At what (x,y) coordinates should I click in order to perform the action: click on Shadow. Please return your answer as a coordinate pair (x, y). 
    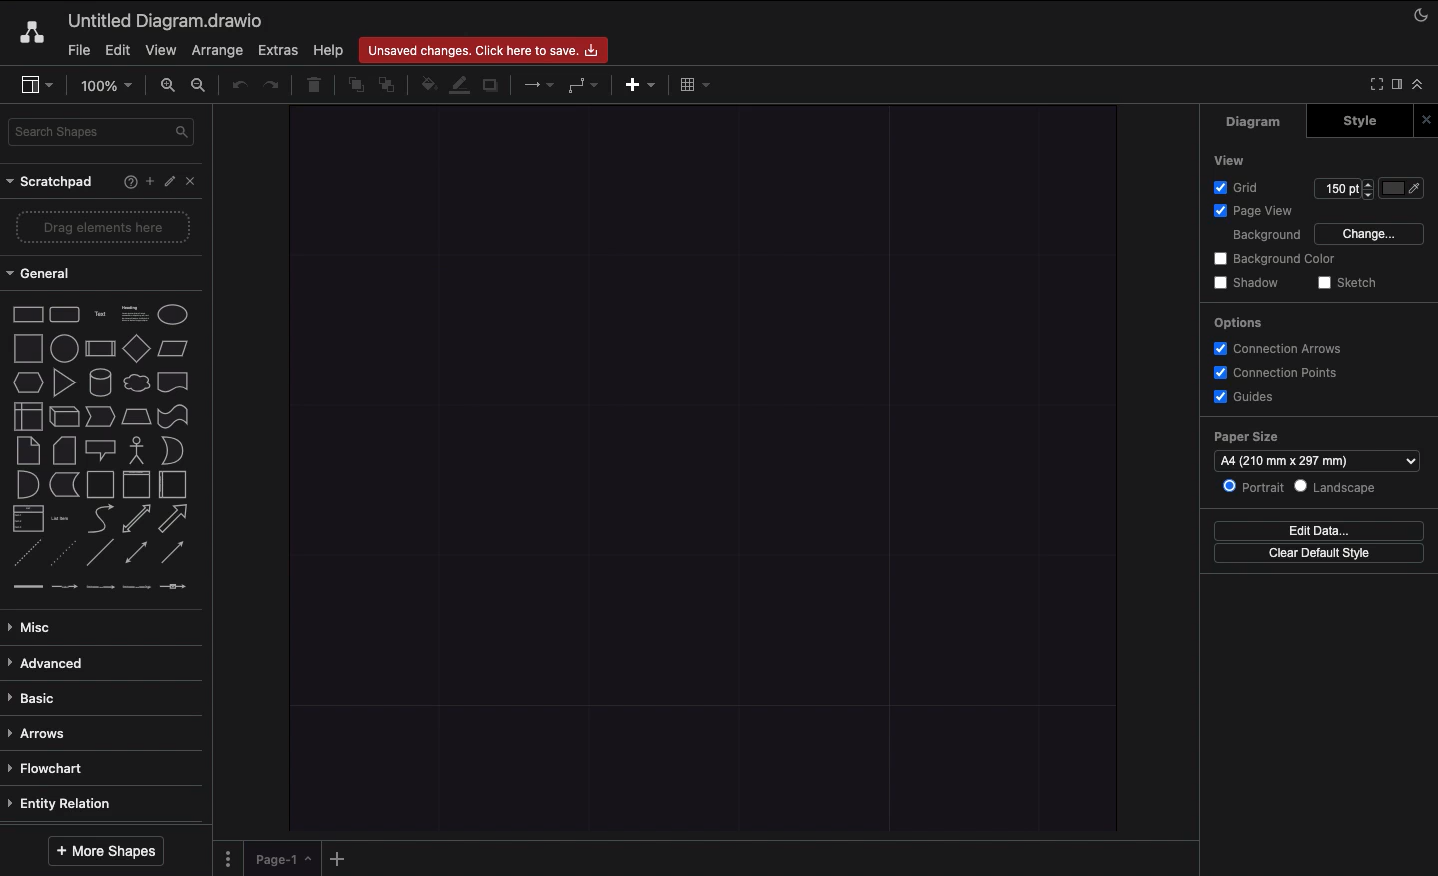
    Looking at the image, I should click on (1245, 282).